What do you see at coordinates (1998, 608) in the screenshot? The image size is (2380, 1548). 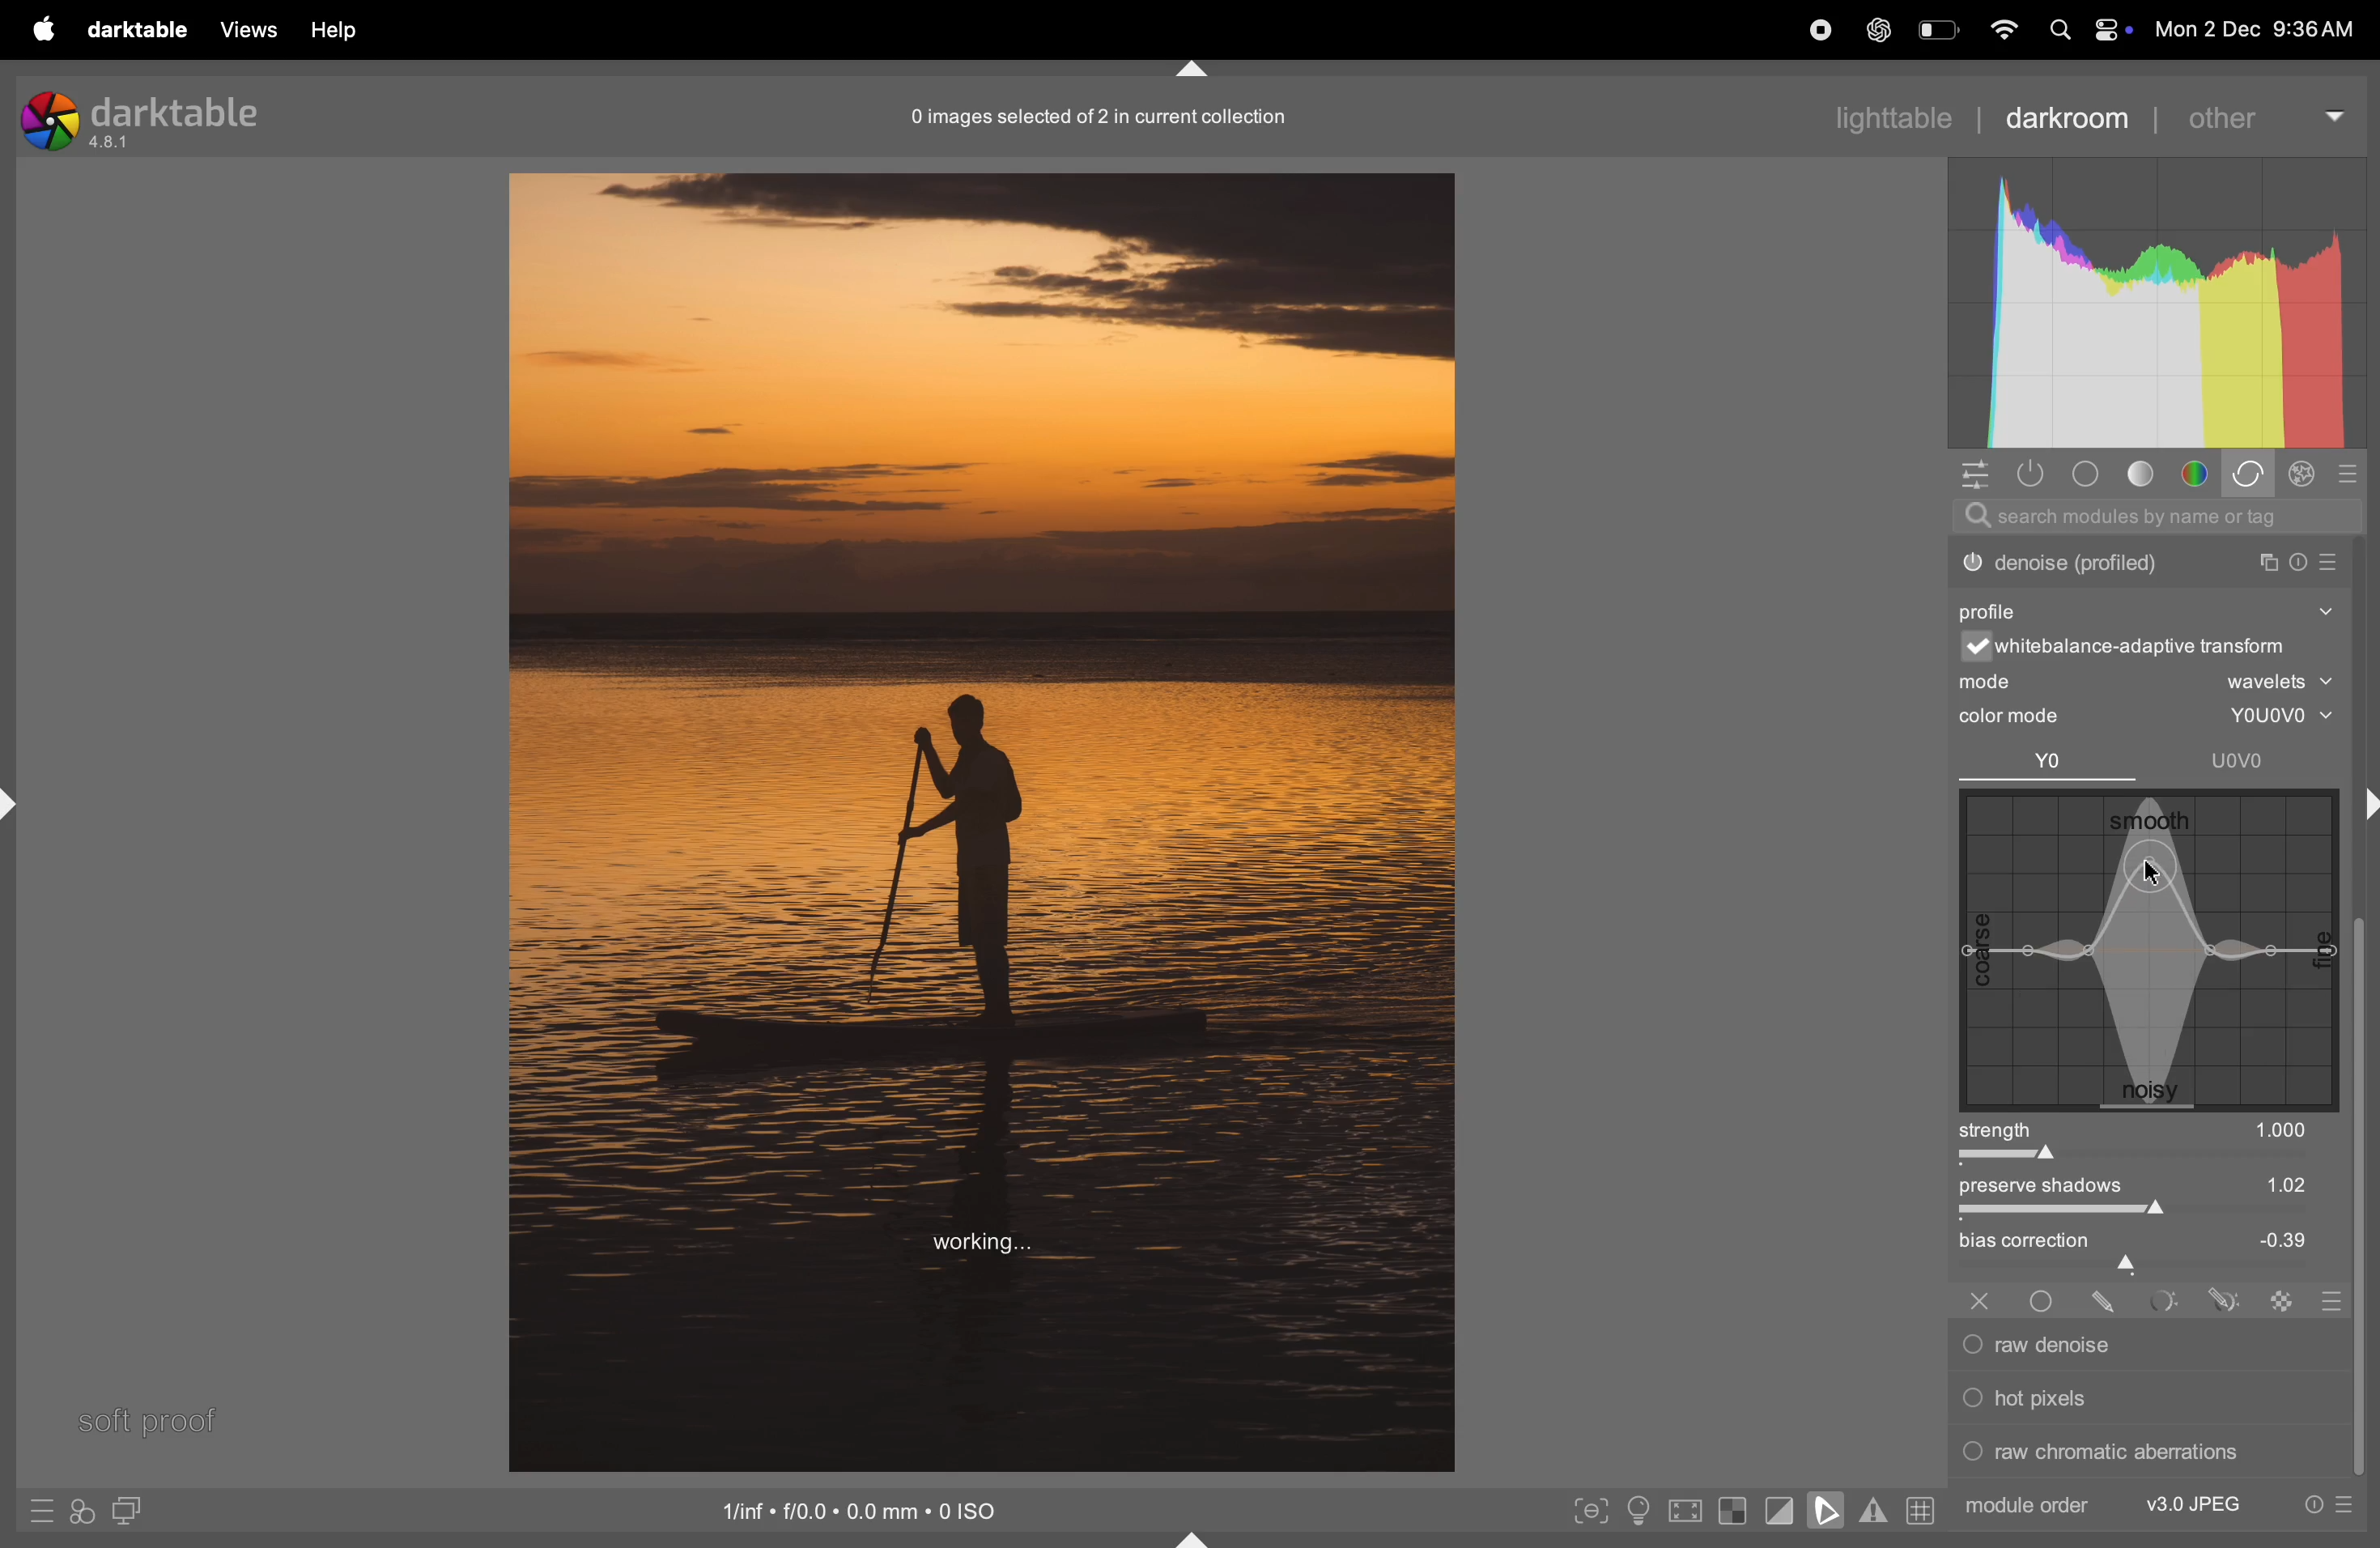 I see `profile` at bounding box center [1998, 608].